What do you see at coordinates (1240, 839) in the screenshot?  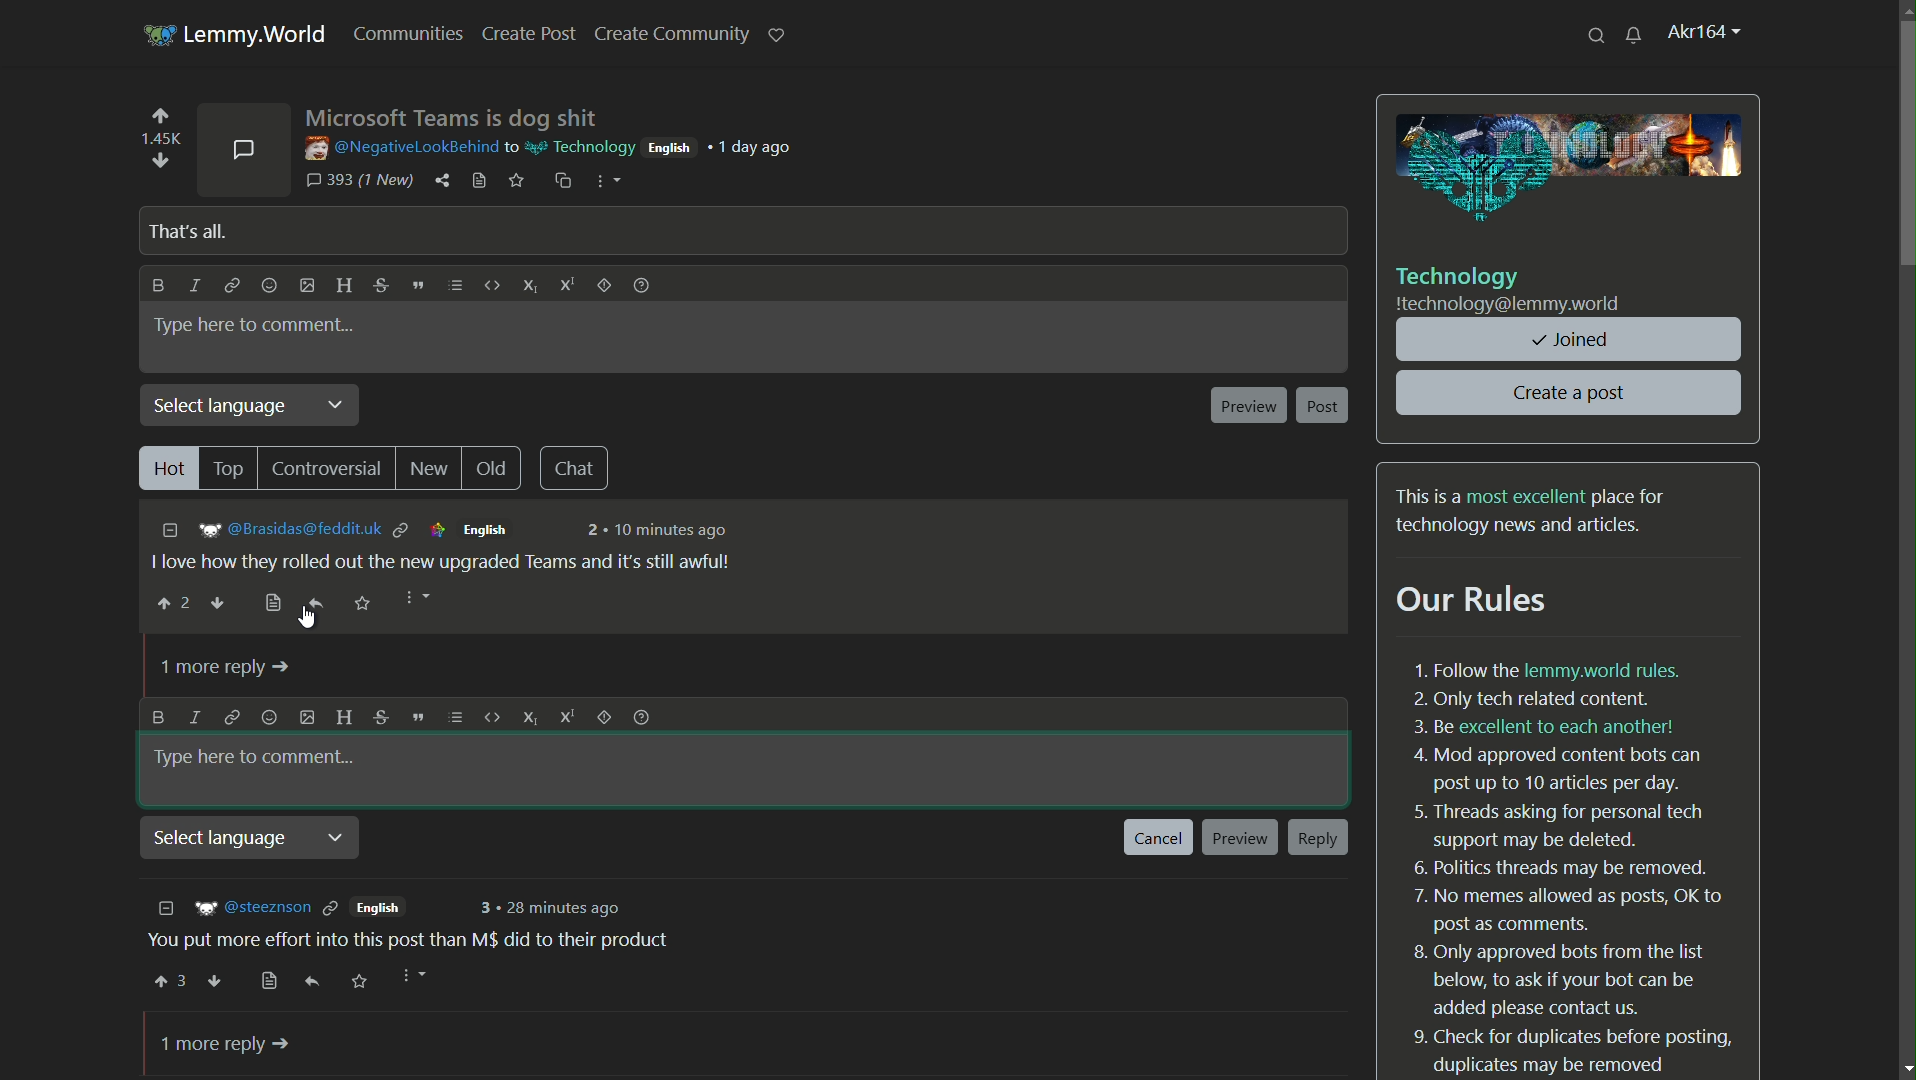 I see `preview` at bounding box center [1240, 839].